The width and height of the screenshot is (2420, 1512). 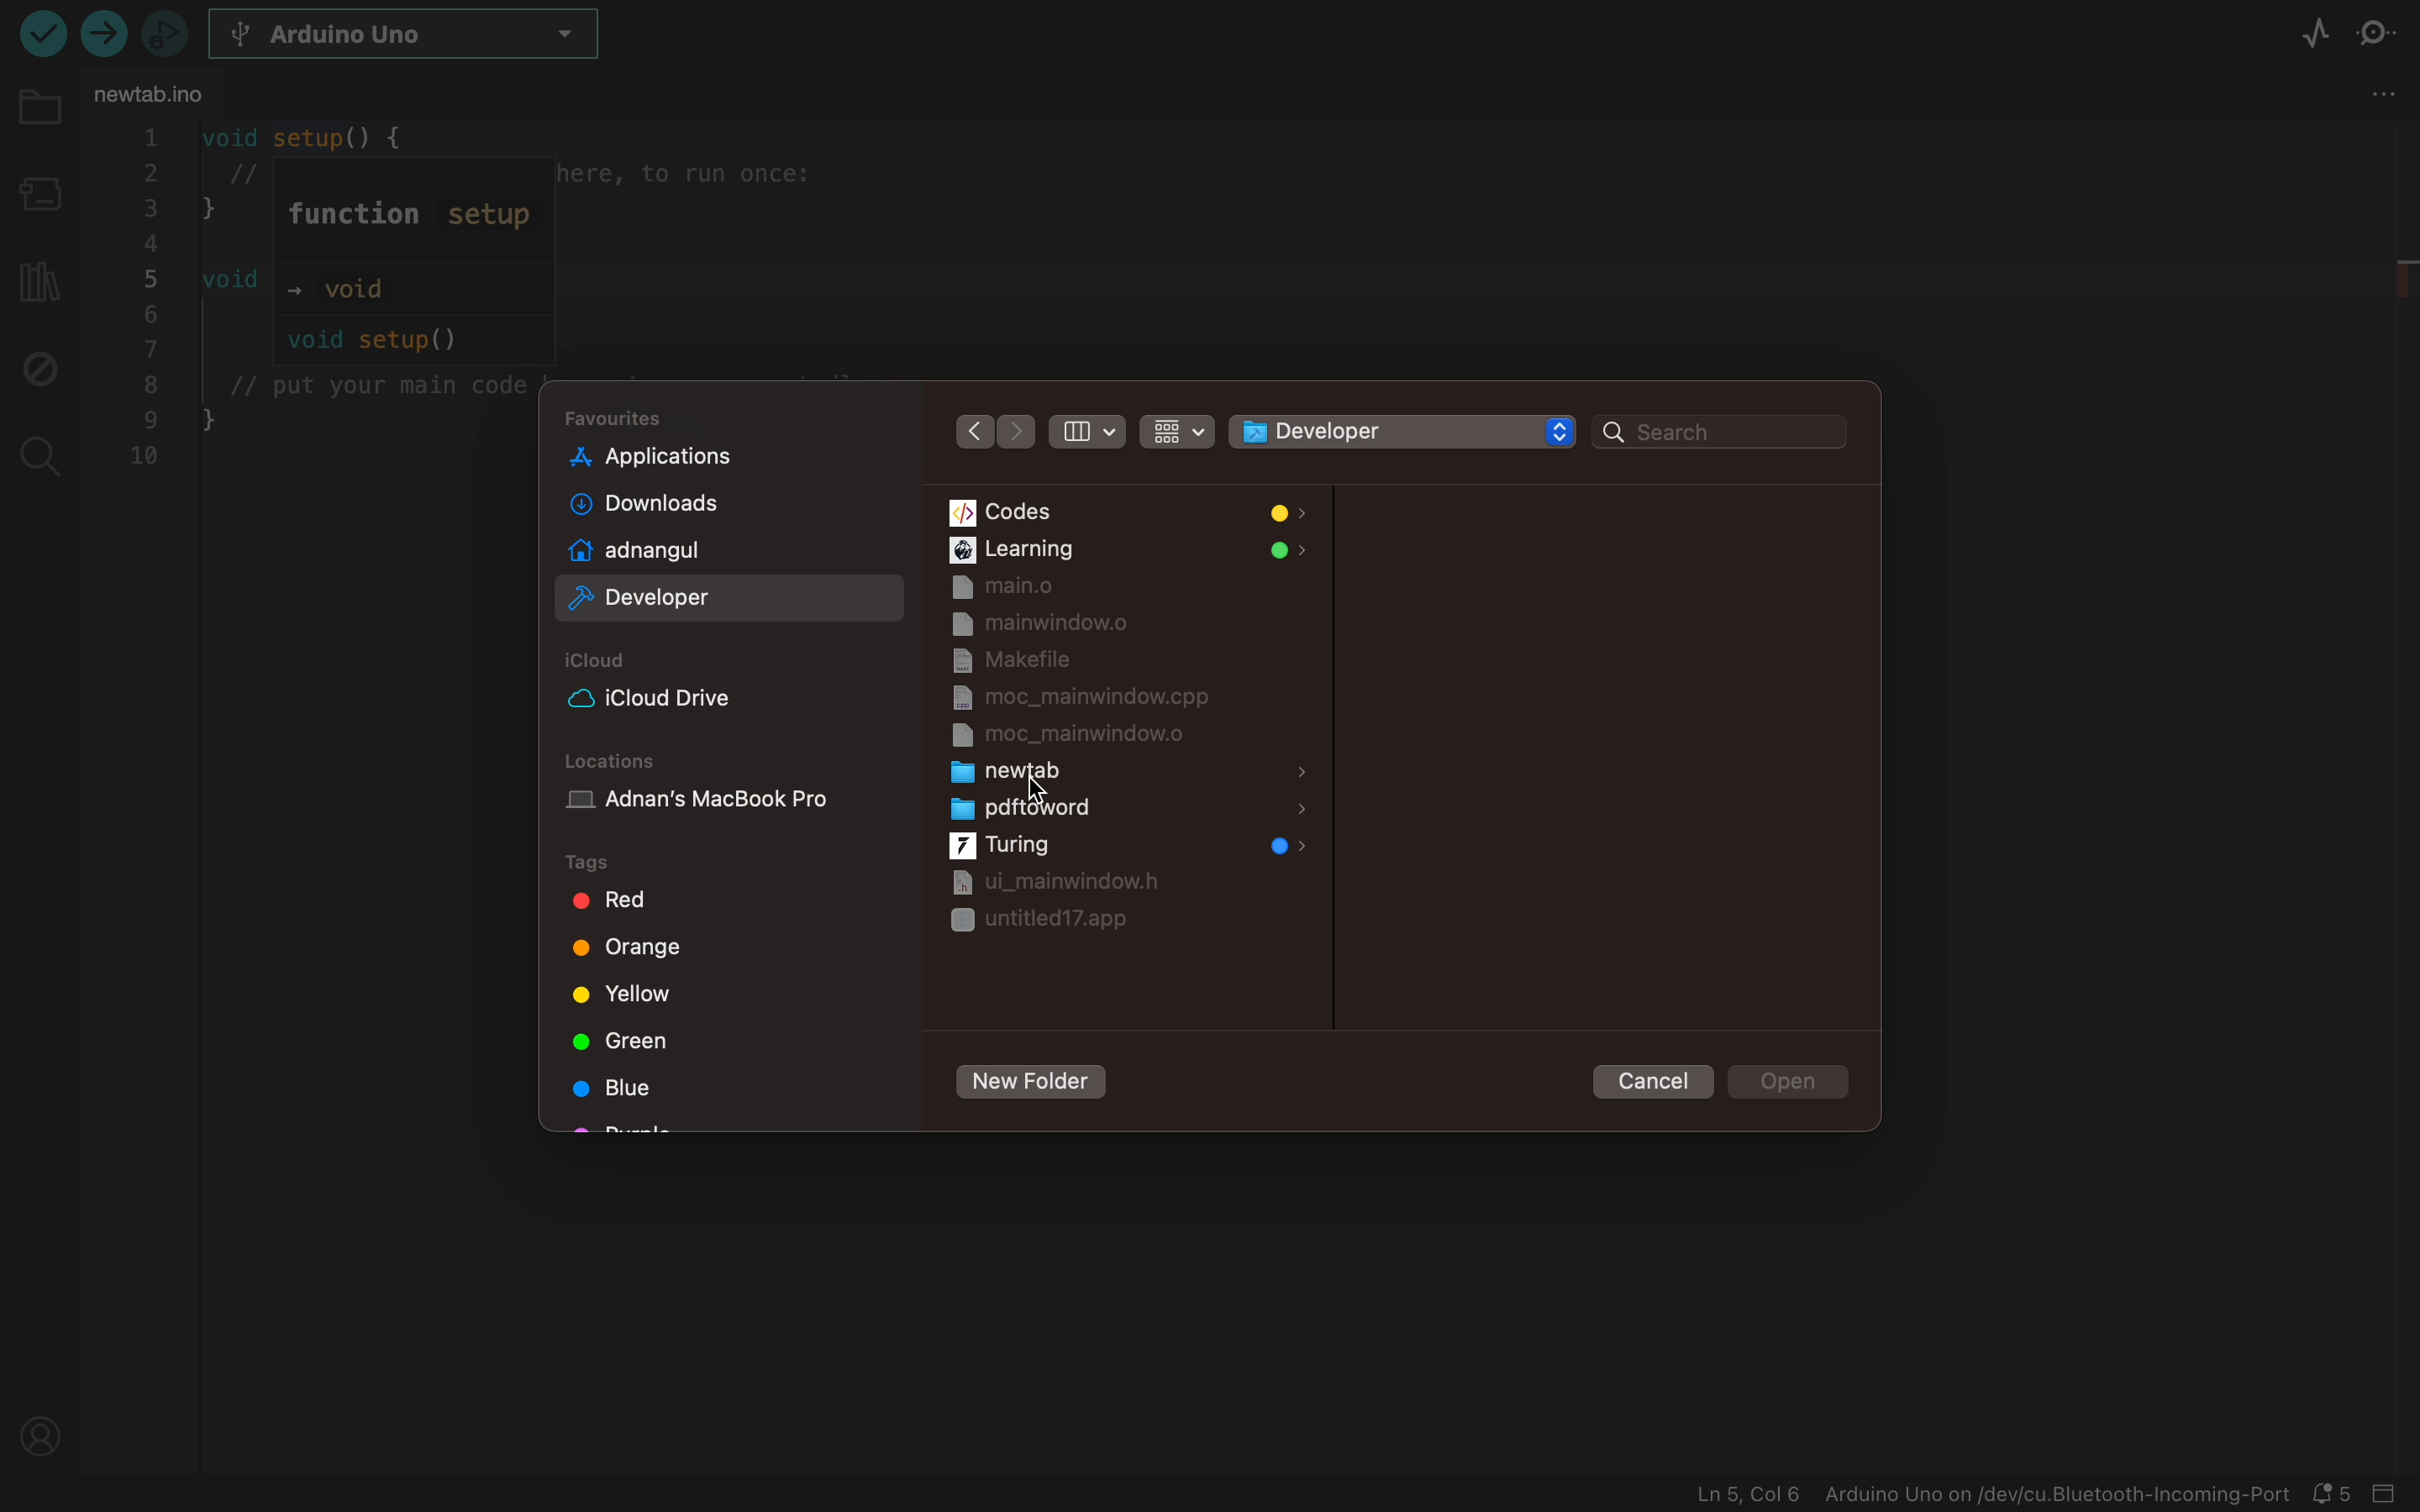 I want to click on developer, so click(x=697, y=602).